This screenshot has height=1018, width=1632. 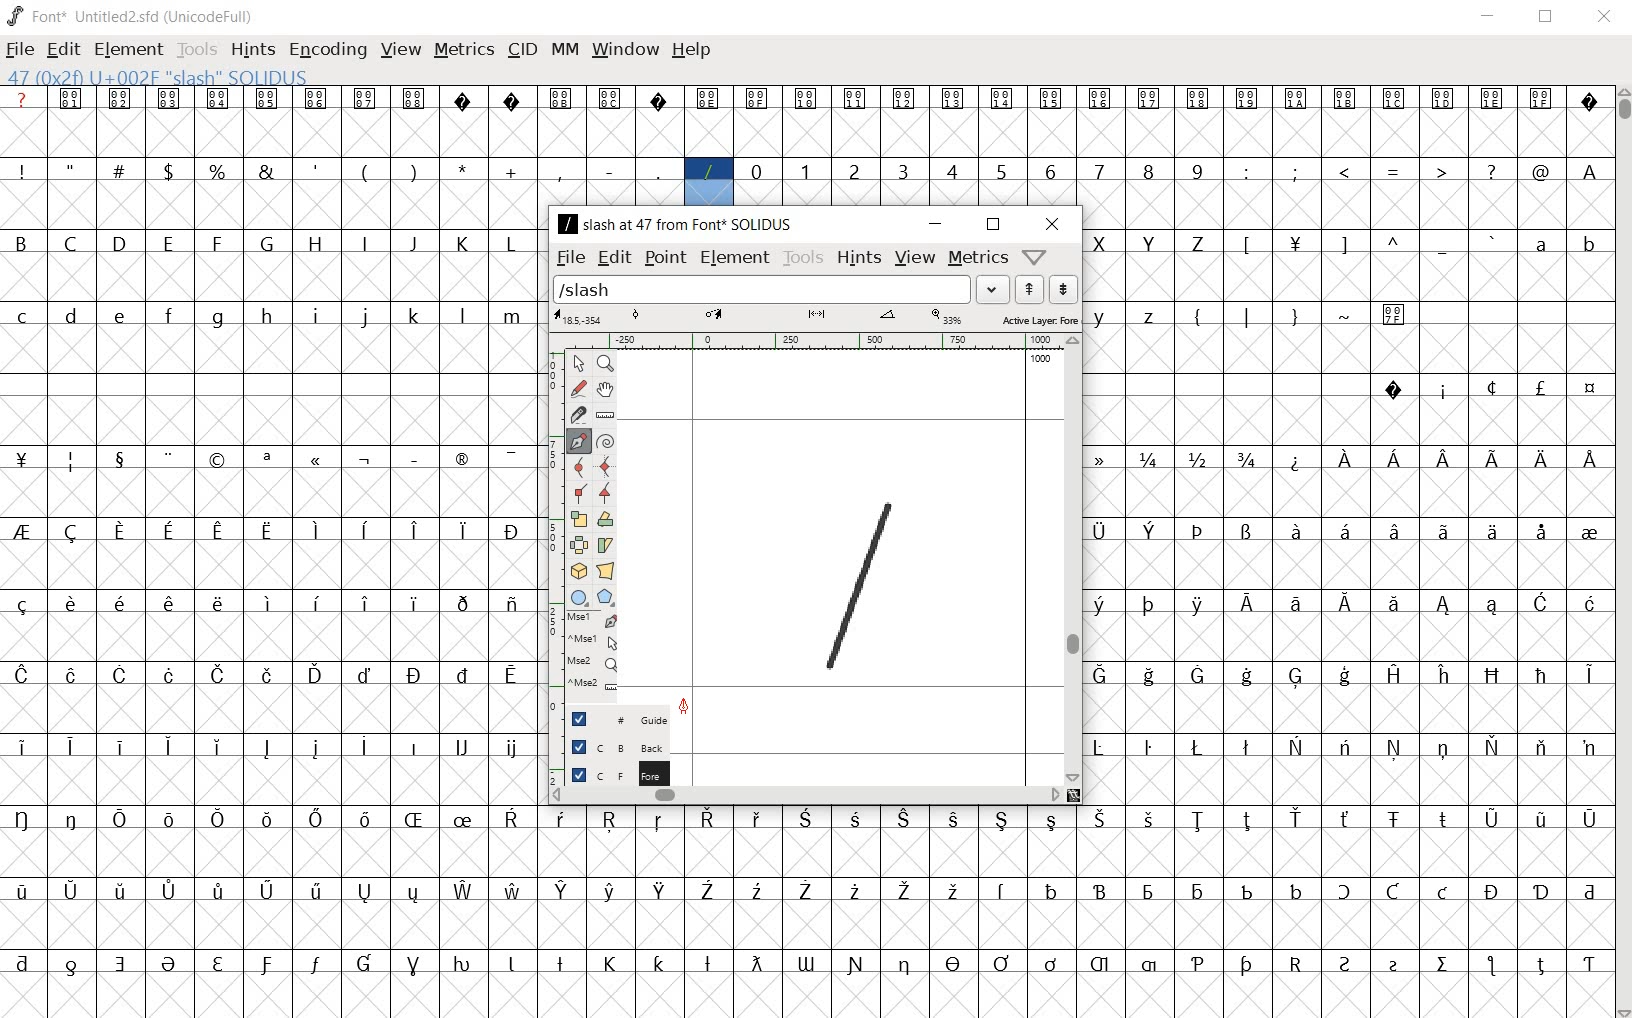 What do you see at coordinates (265, 244) in the screenshot?
I see `Capital letter B - L` at bounding box center [265, 244].